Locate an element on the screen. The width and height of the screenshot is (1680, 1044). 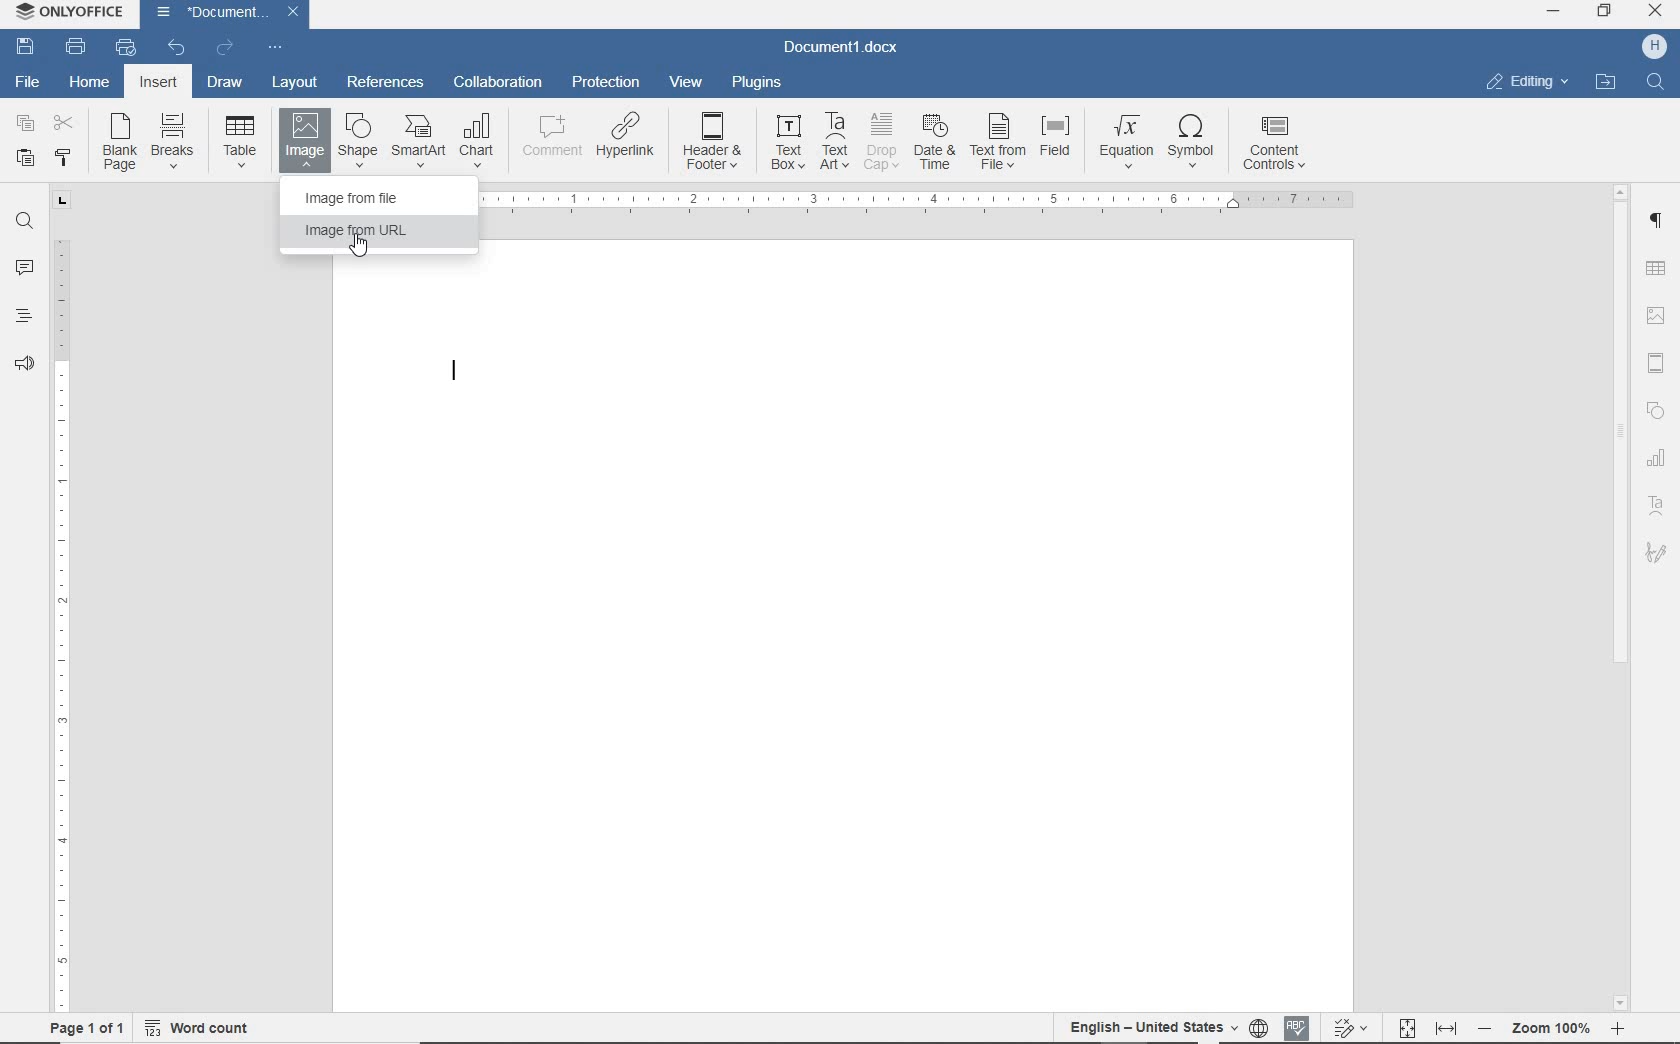
editing is located at coordinates (1530, 81).